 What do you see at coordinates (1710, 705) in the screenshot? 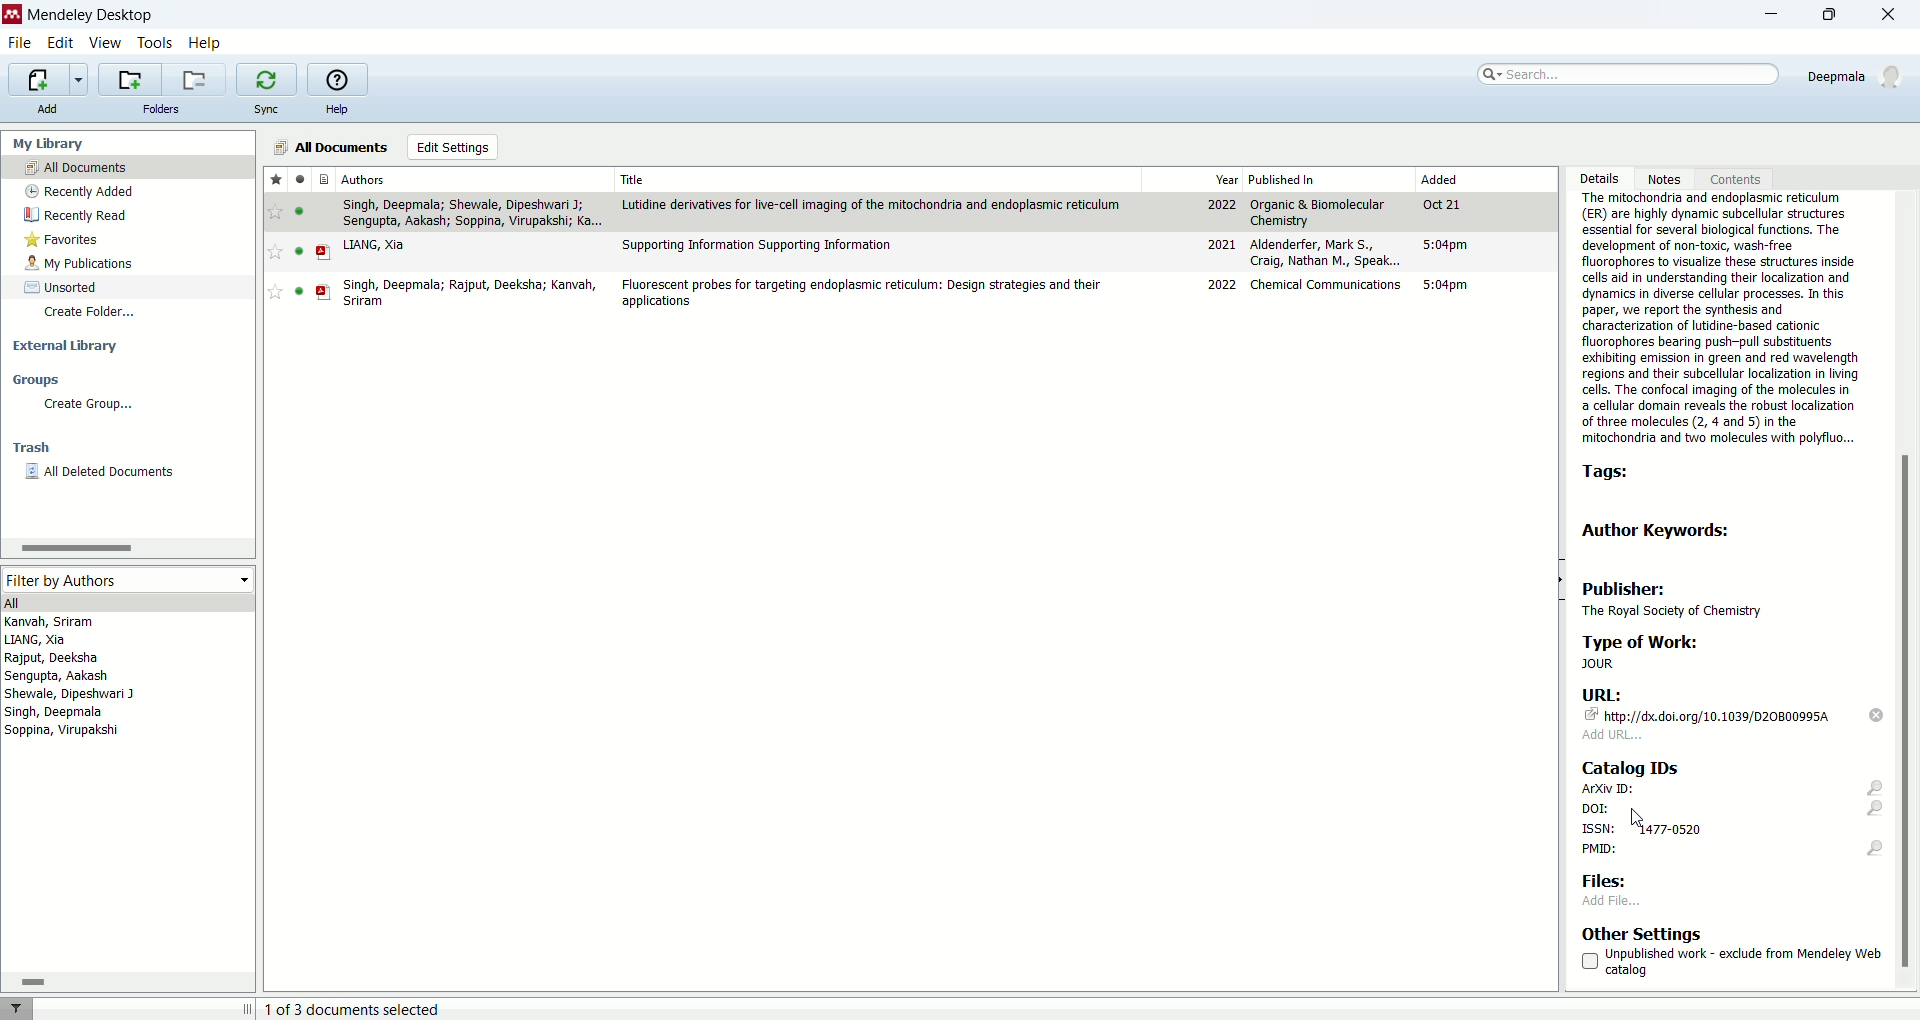
I see `URL: http://dx.doi.org/10.1039/D20B00995A` at bounding box center [1710, 705].